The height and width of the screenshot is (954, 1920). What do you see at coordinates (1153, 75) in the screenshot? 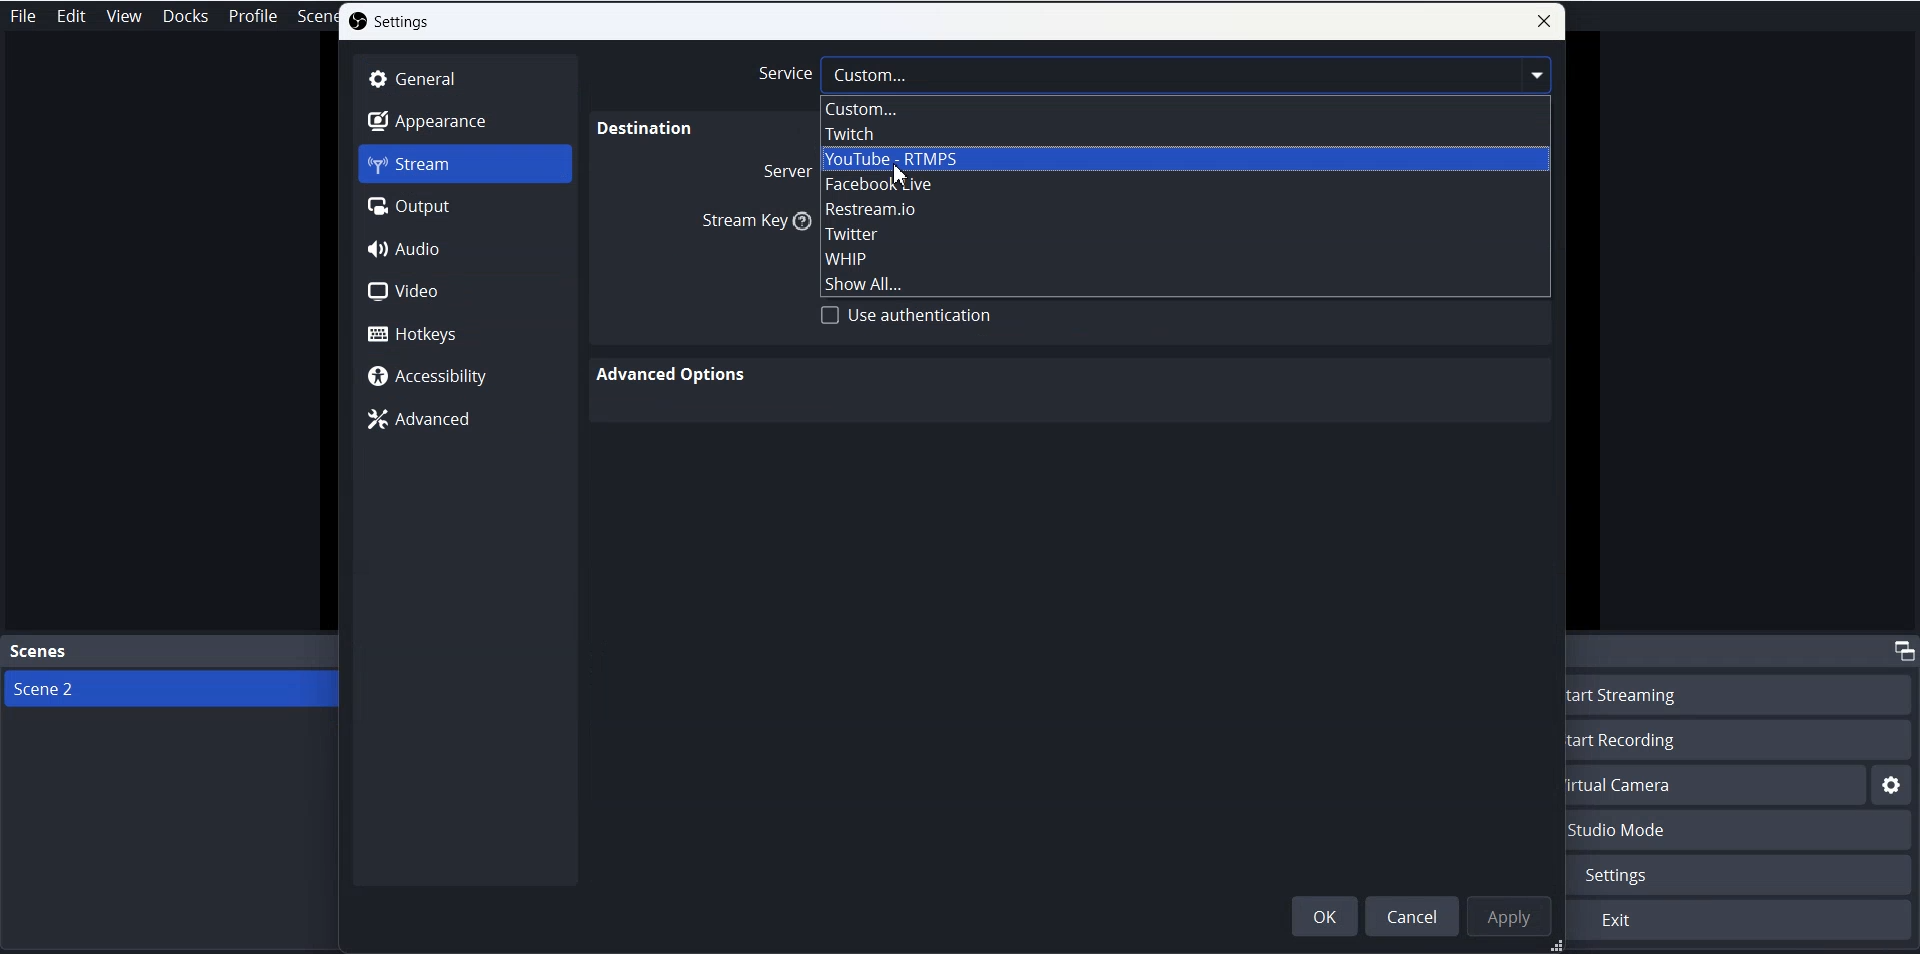
I see `Service Custom...` at bounding box center [1153, 75].